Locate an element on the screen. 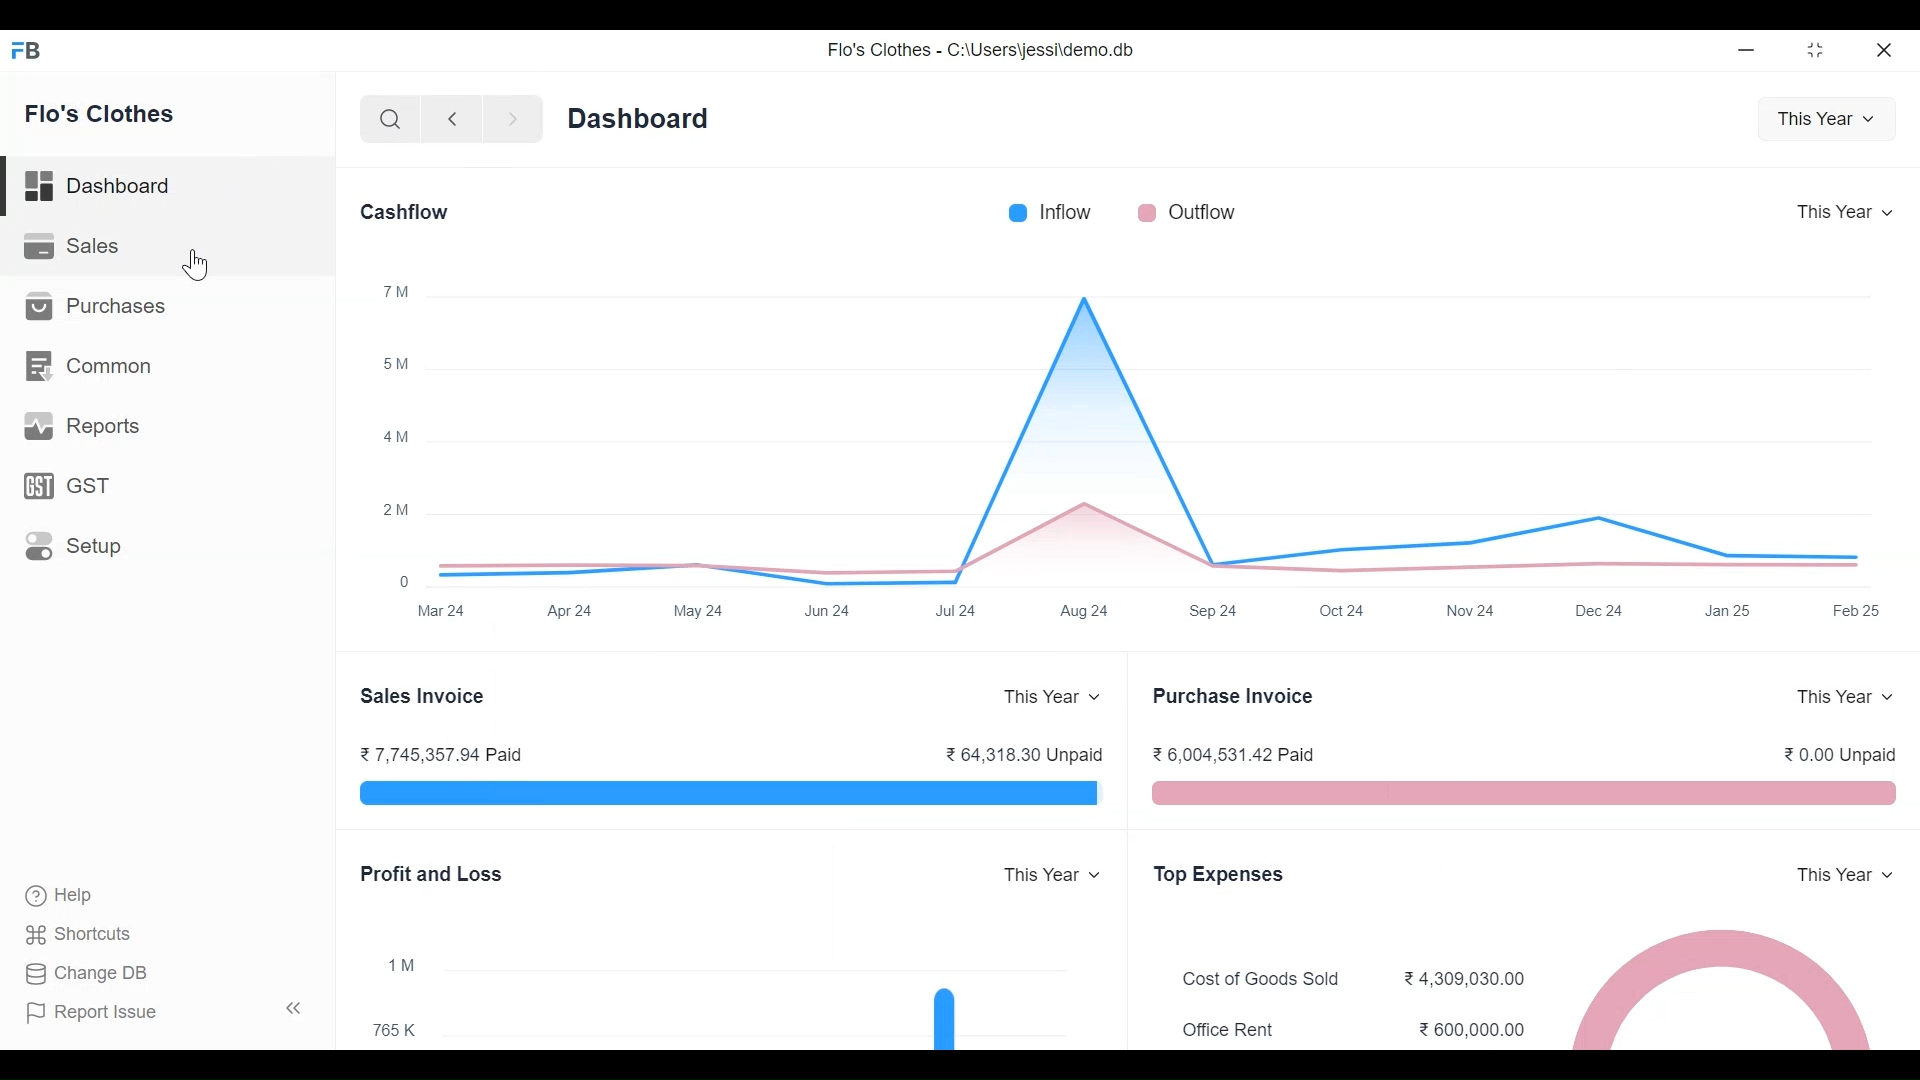 This screenshot has width=1920, height=1080. Feb 25 is located at coordinates (1856, 610).